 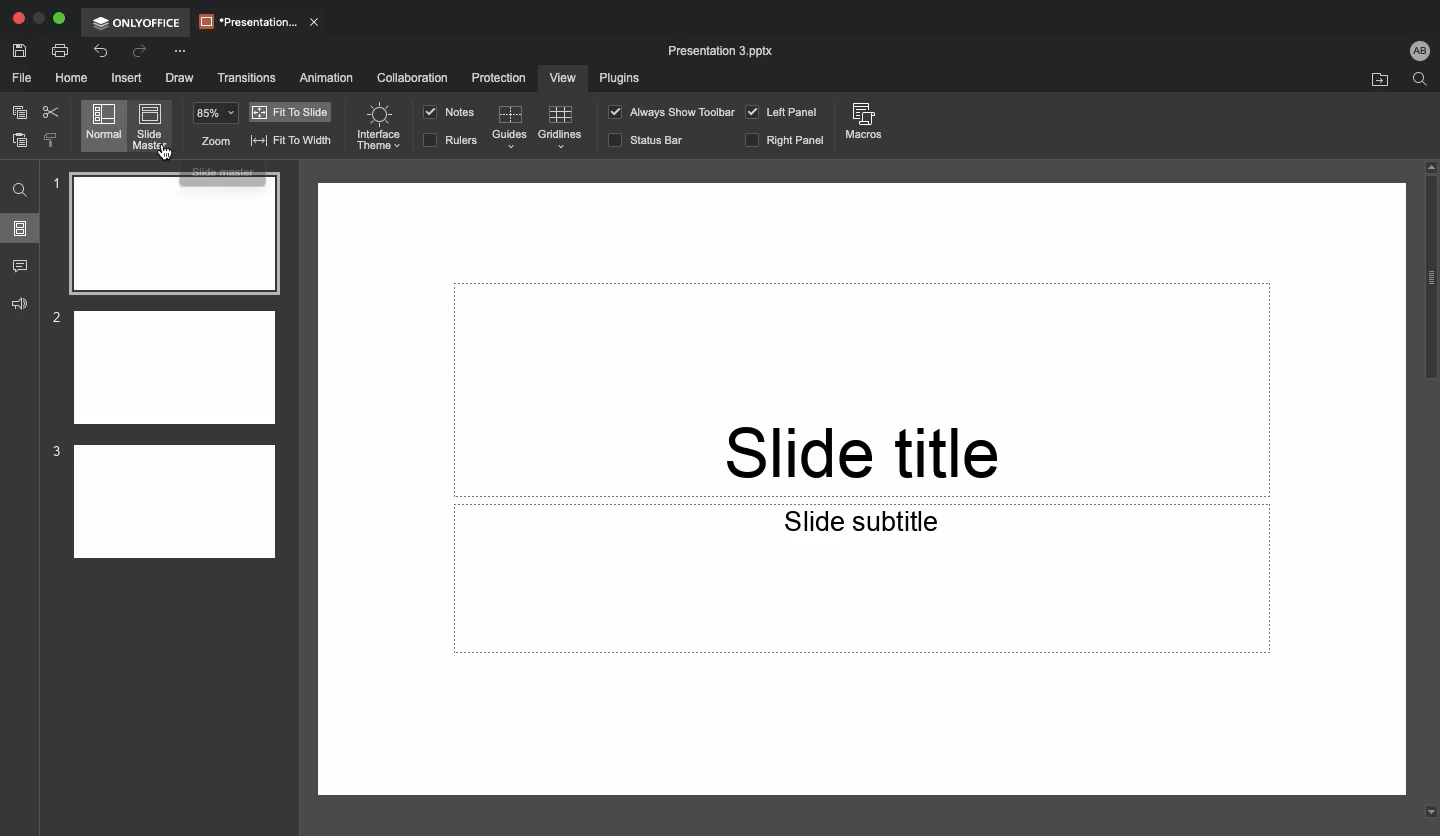 What do you see at coordinates (248, 76) in the screenshot?
I see `Transitions` at bounding box center [248, 76].